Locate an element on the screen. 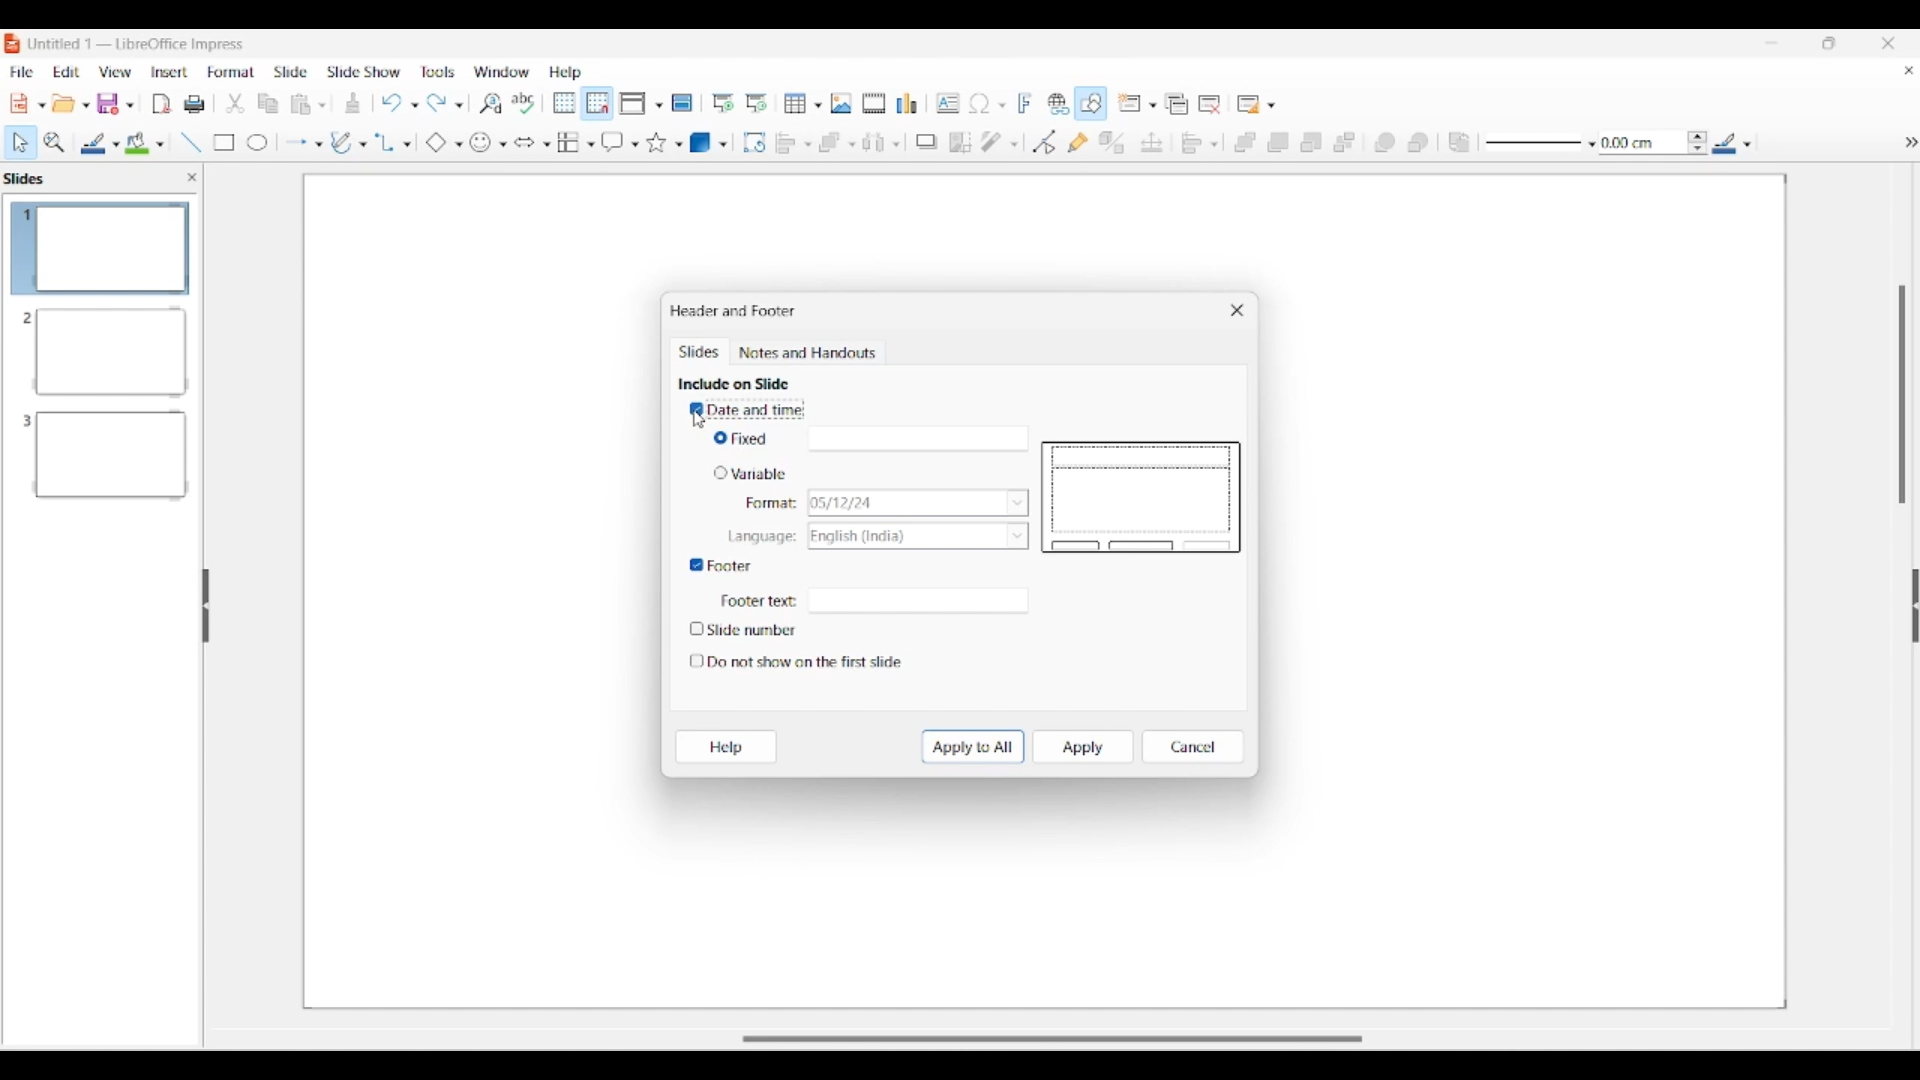 The height and width of the screenshot is (1080, 1920). Save options is located at coordinates (116, 104).